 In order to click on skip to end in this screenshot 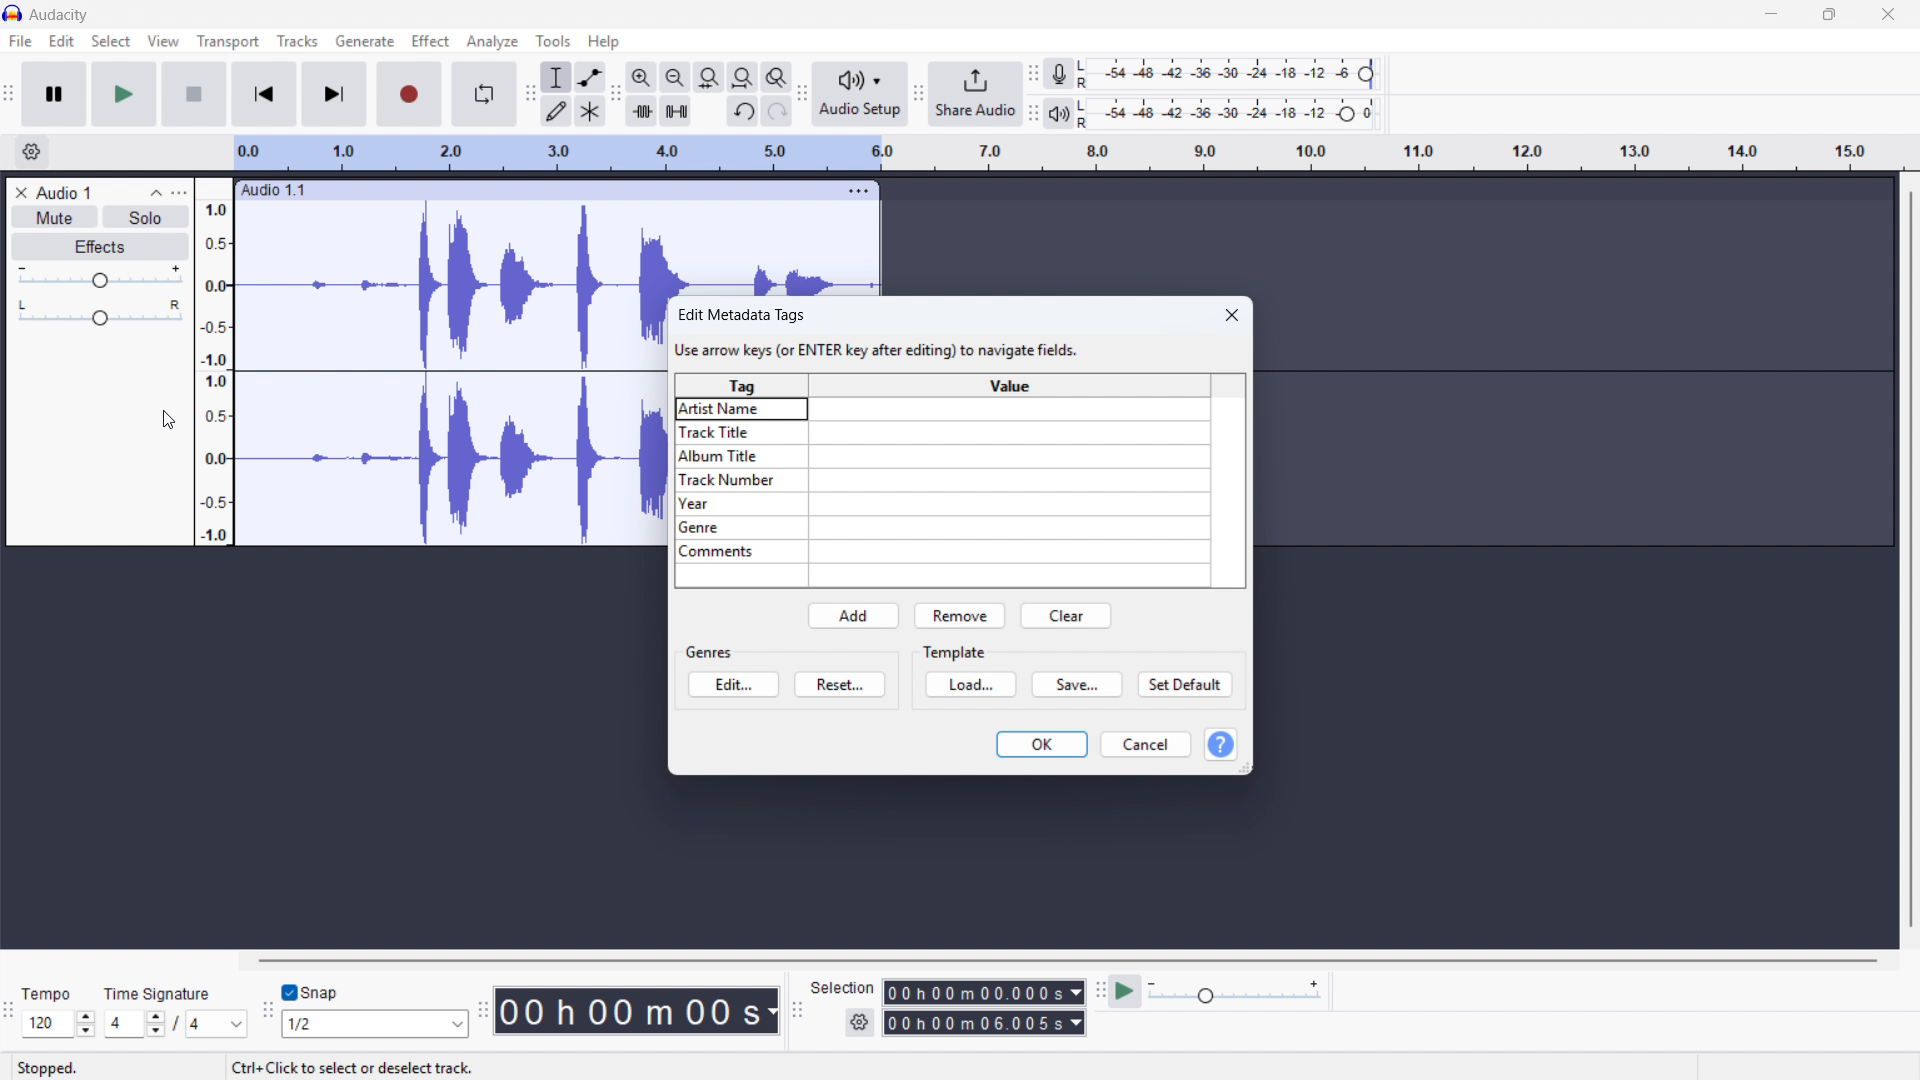, I will do `click(335, 95)`.